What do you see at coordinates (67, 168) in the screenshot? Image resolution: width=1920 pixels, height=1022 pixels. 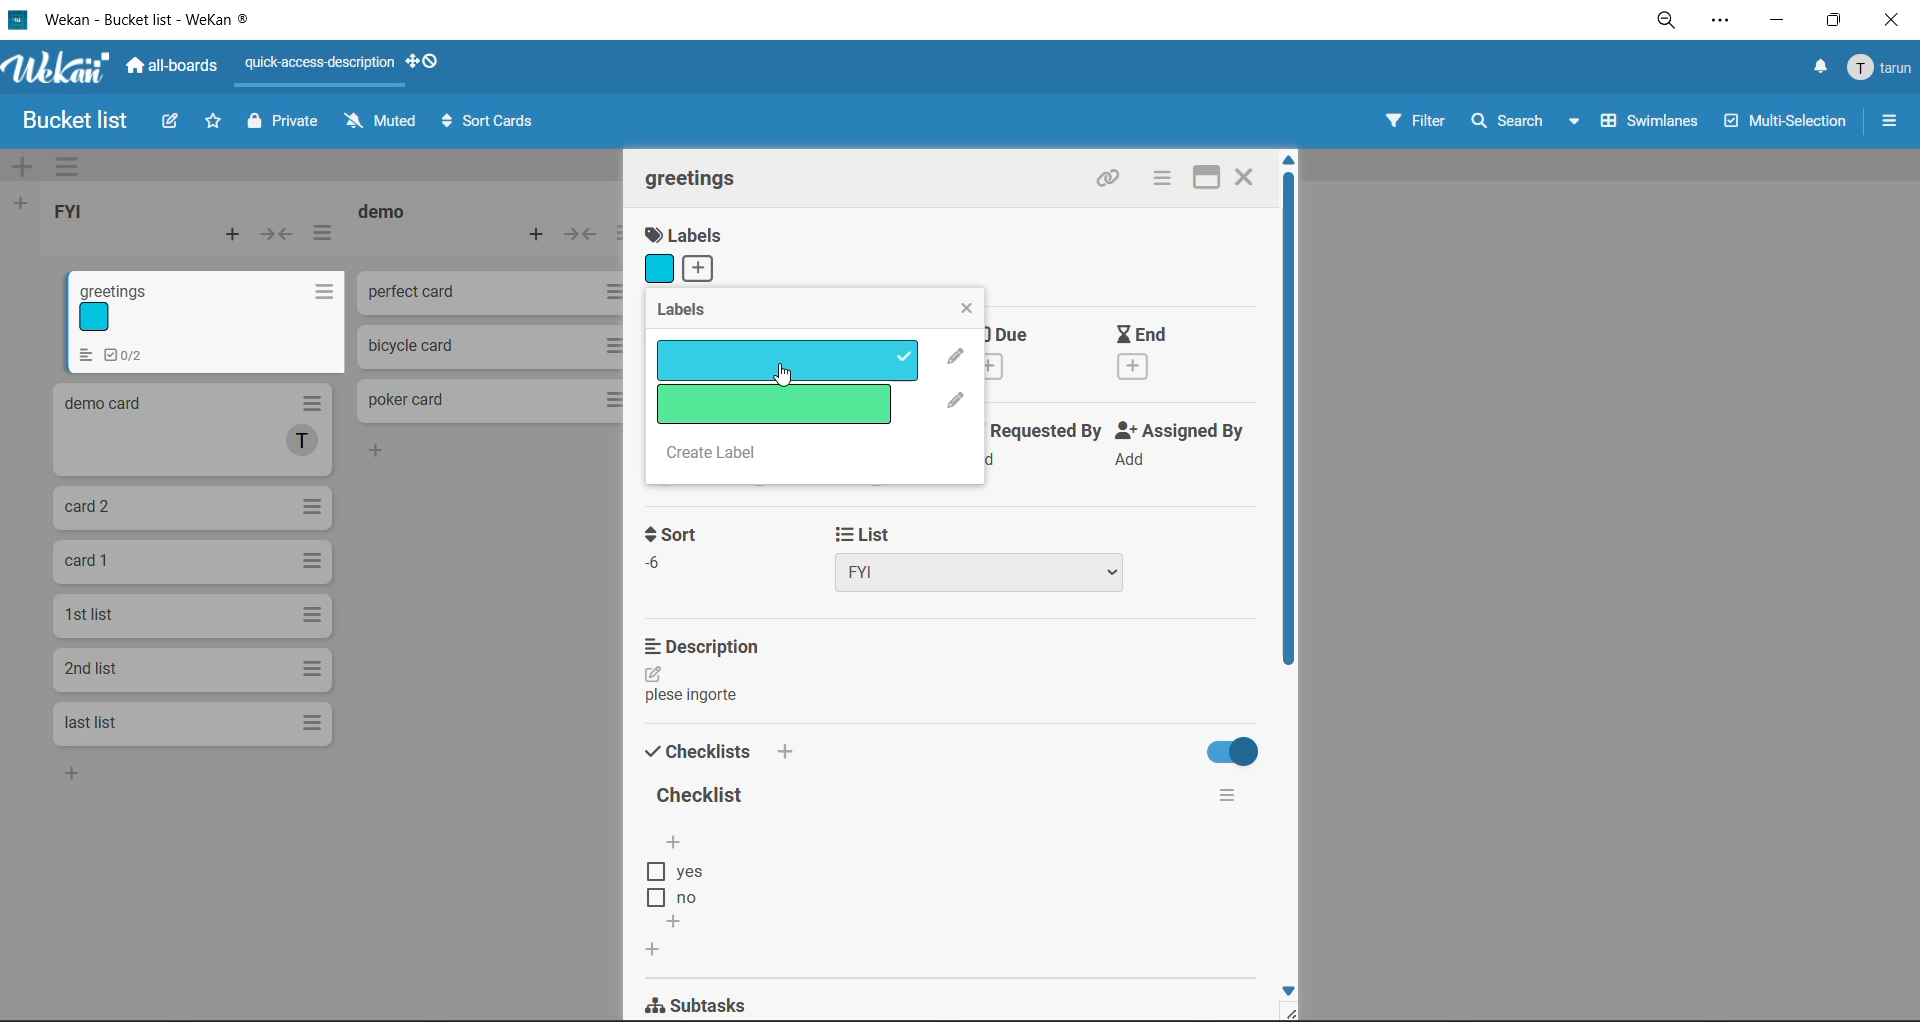 I see `swimlane actions` at bounding box center [67, 168].